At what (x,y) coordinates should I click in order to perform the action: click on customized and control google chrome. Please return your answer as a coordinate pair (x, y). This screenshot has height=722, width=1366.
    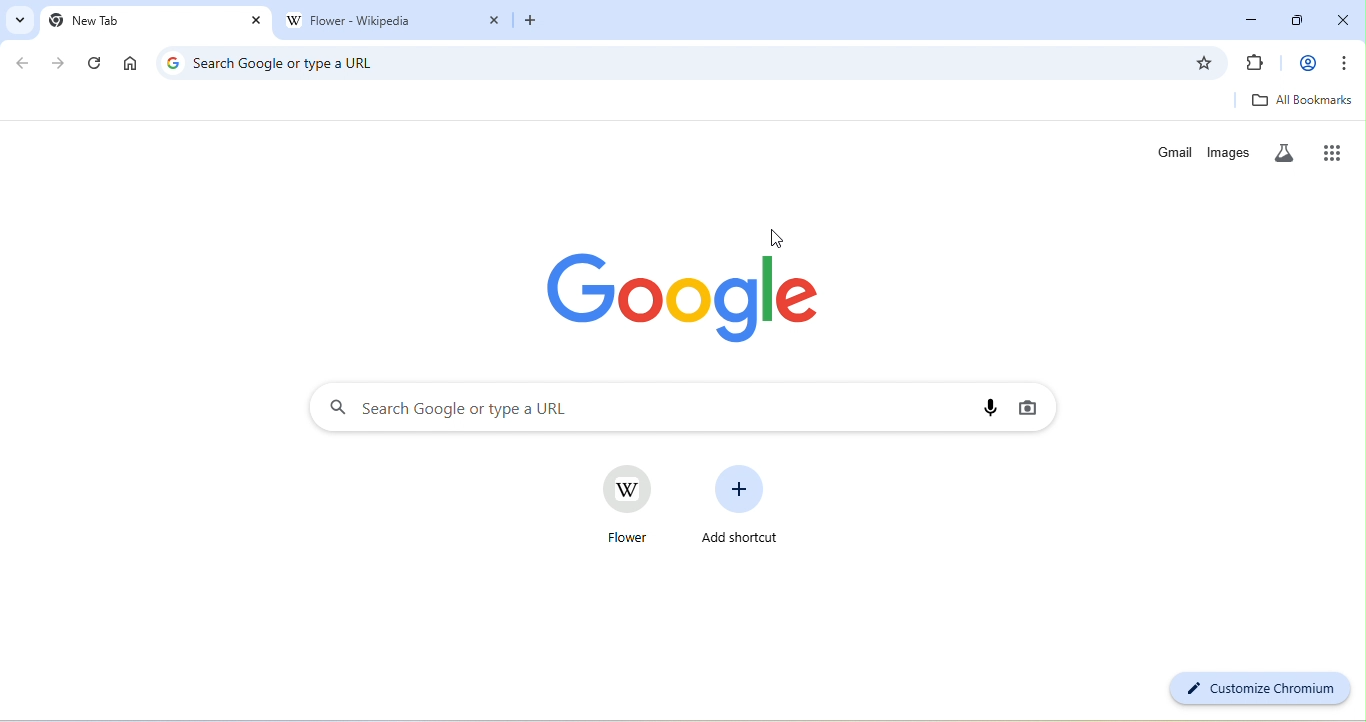
    Looking at the image, I should click on (1348, 63).